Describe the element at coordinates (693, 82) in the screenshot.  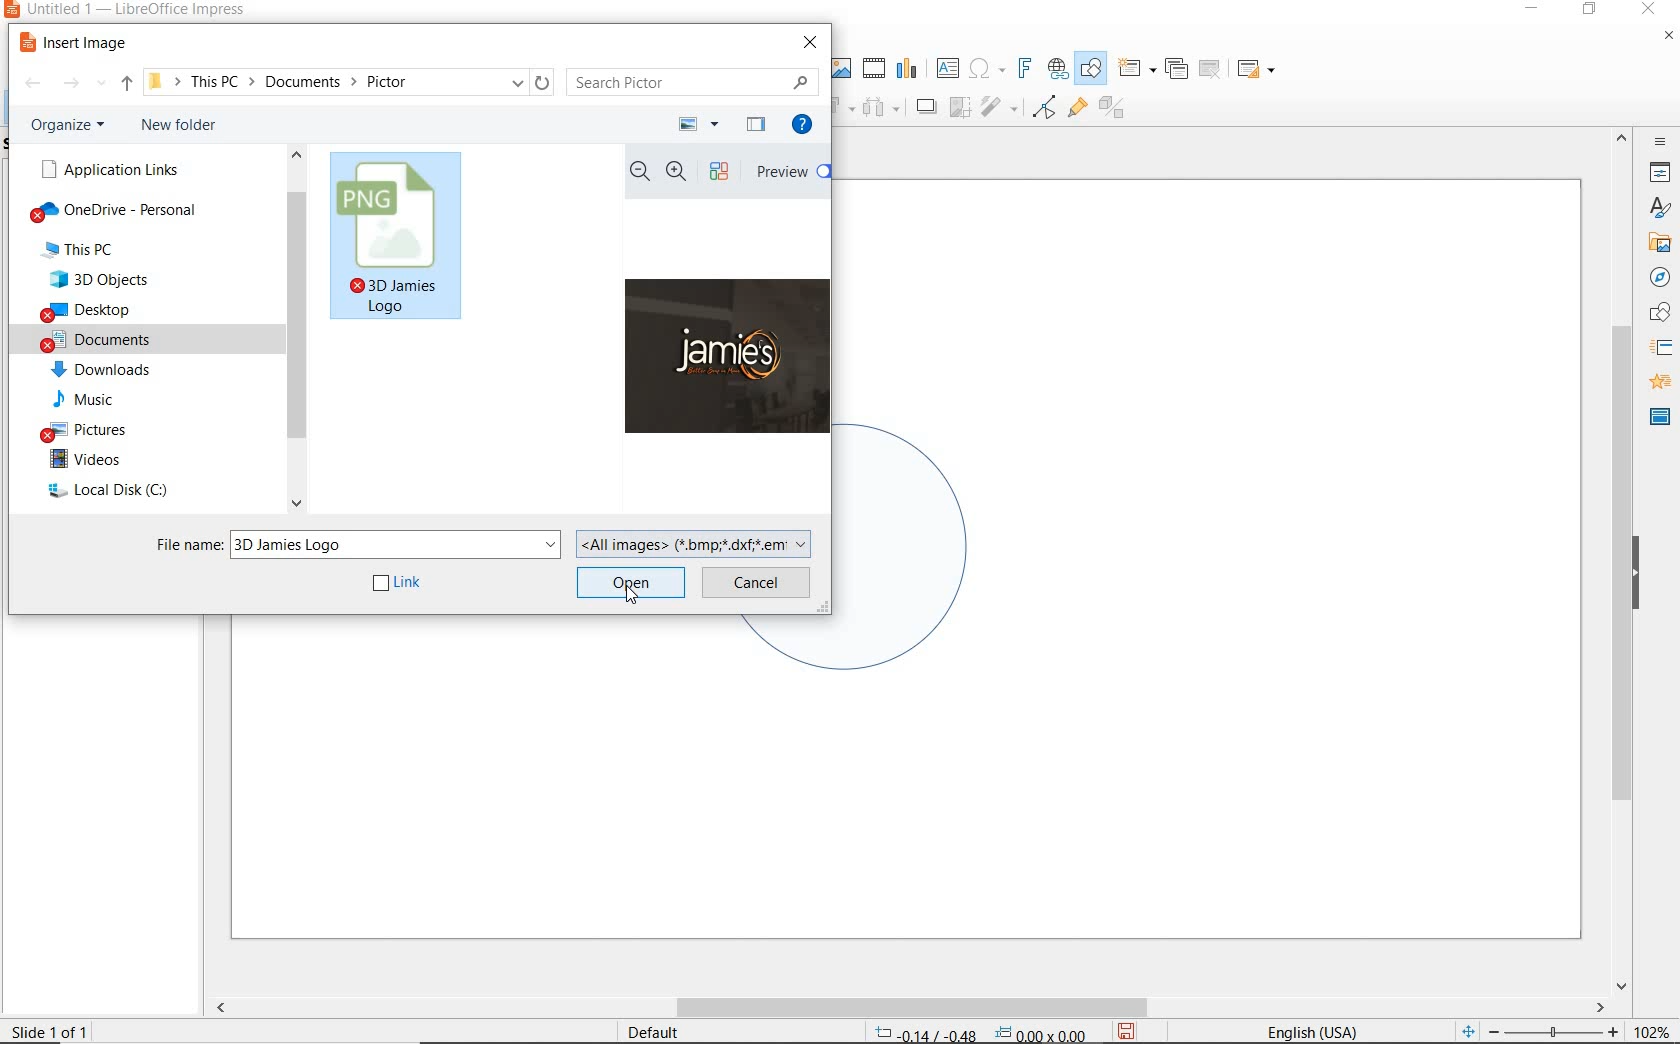
I see `search folder` at that location.